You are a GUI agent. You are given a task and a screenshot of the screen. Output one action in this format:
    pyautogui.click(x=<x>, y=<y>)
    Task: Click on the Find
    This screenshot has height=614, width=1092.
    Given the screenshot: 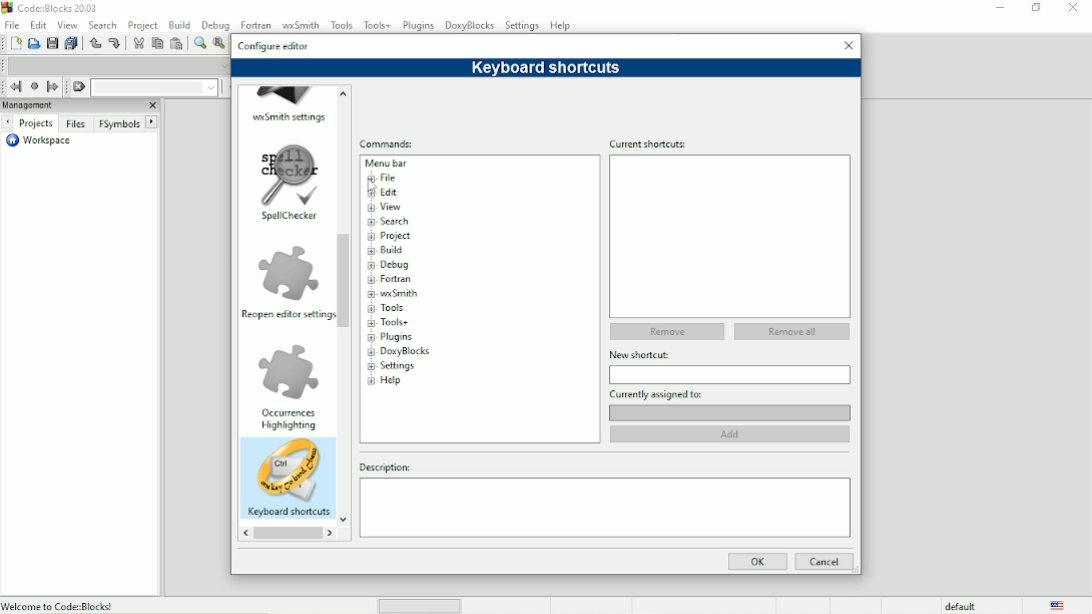 What is the action you would take?
    pyautogui.click(x=199, y=43)
    